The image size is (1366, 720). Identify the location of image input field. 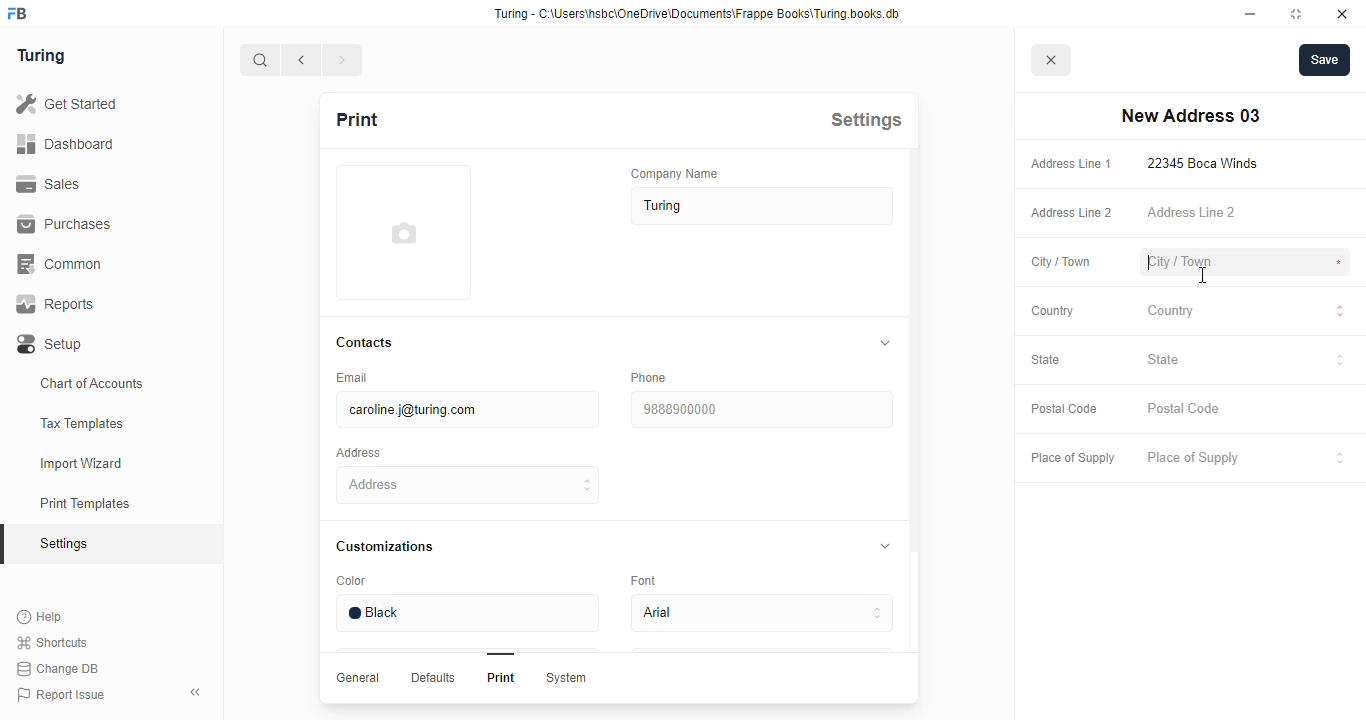
(401, 232).